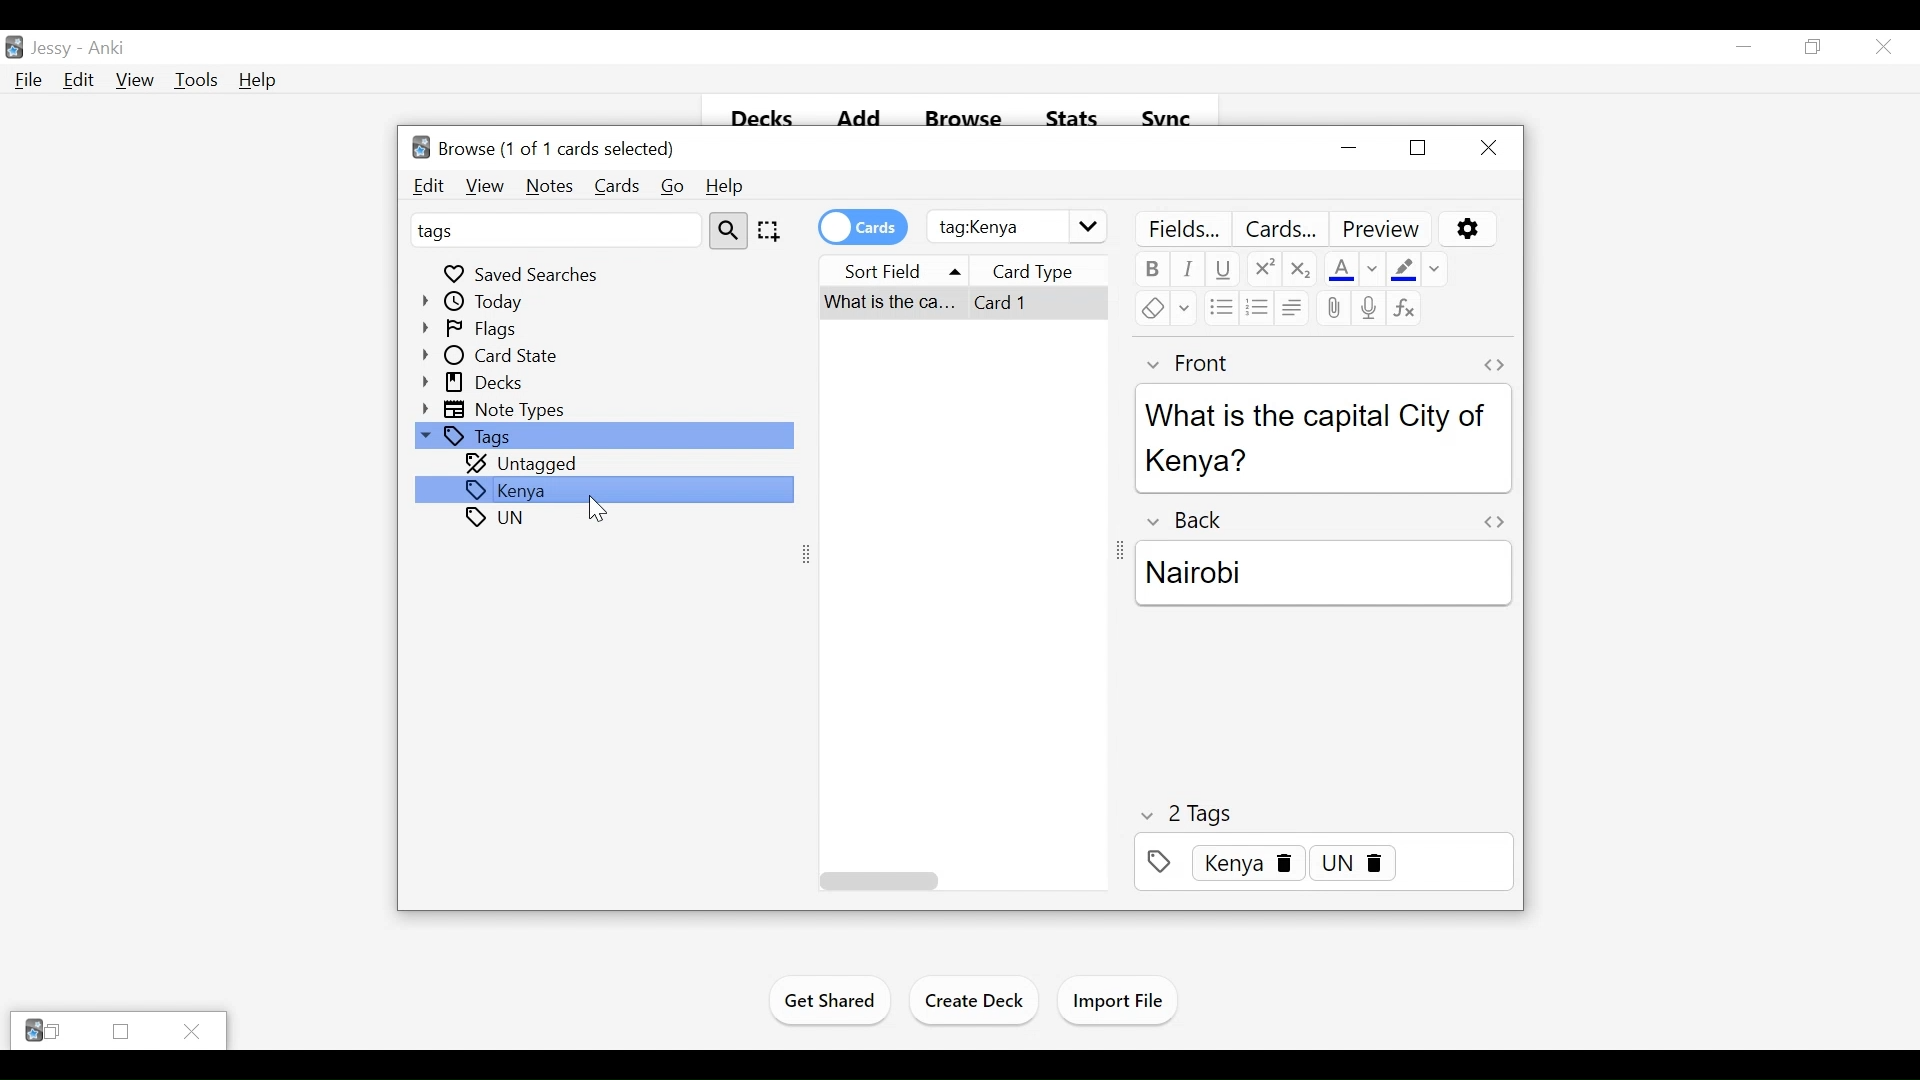 This screenshot has height=1080, width=1920. Describe the element at coordinates (1195, 363) in the screenshot. I see `Front` at that location.